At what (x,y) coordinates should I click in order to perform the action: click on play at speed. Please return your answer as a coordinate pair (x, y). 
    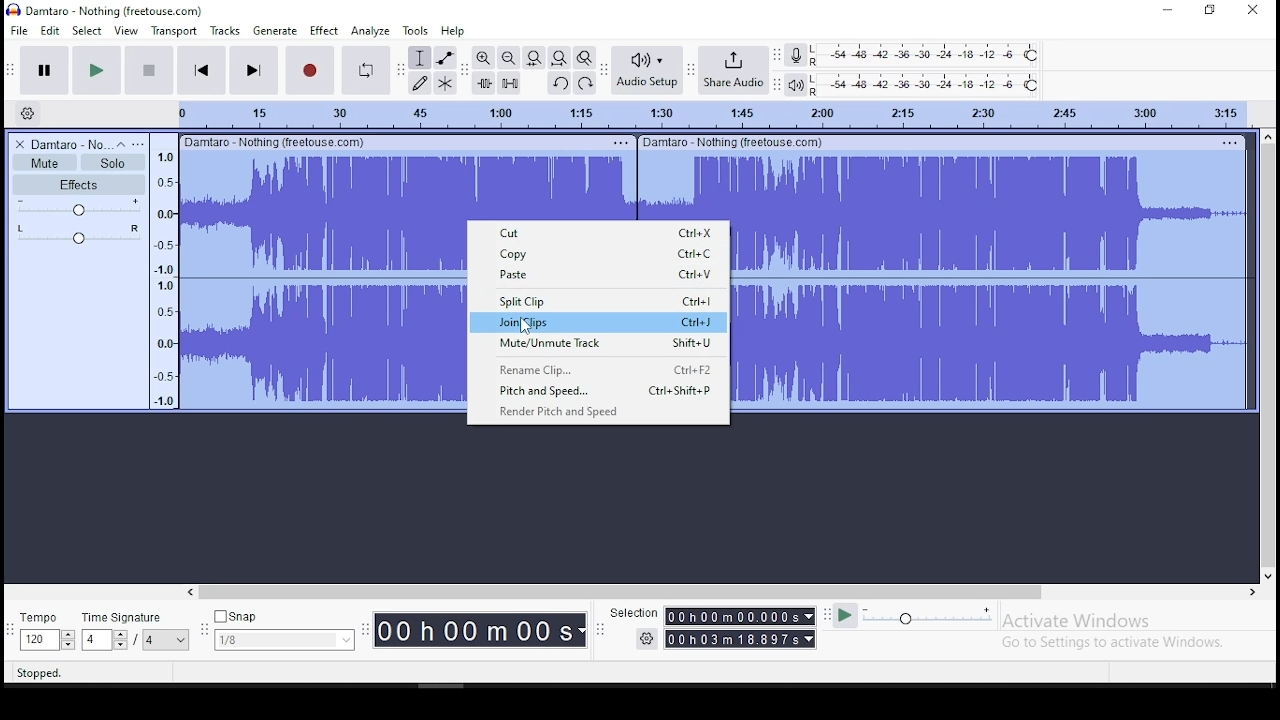
    Looking at the image, I should click on (847, 616).